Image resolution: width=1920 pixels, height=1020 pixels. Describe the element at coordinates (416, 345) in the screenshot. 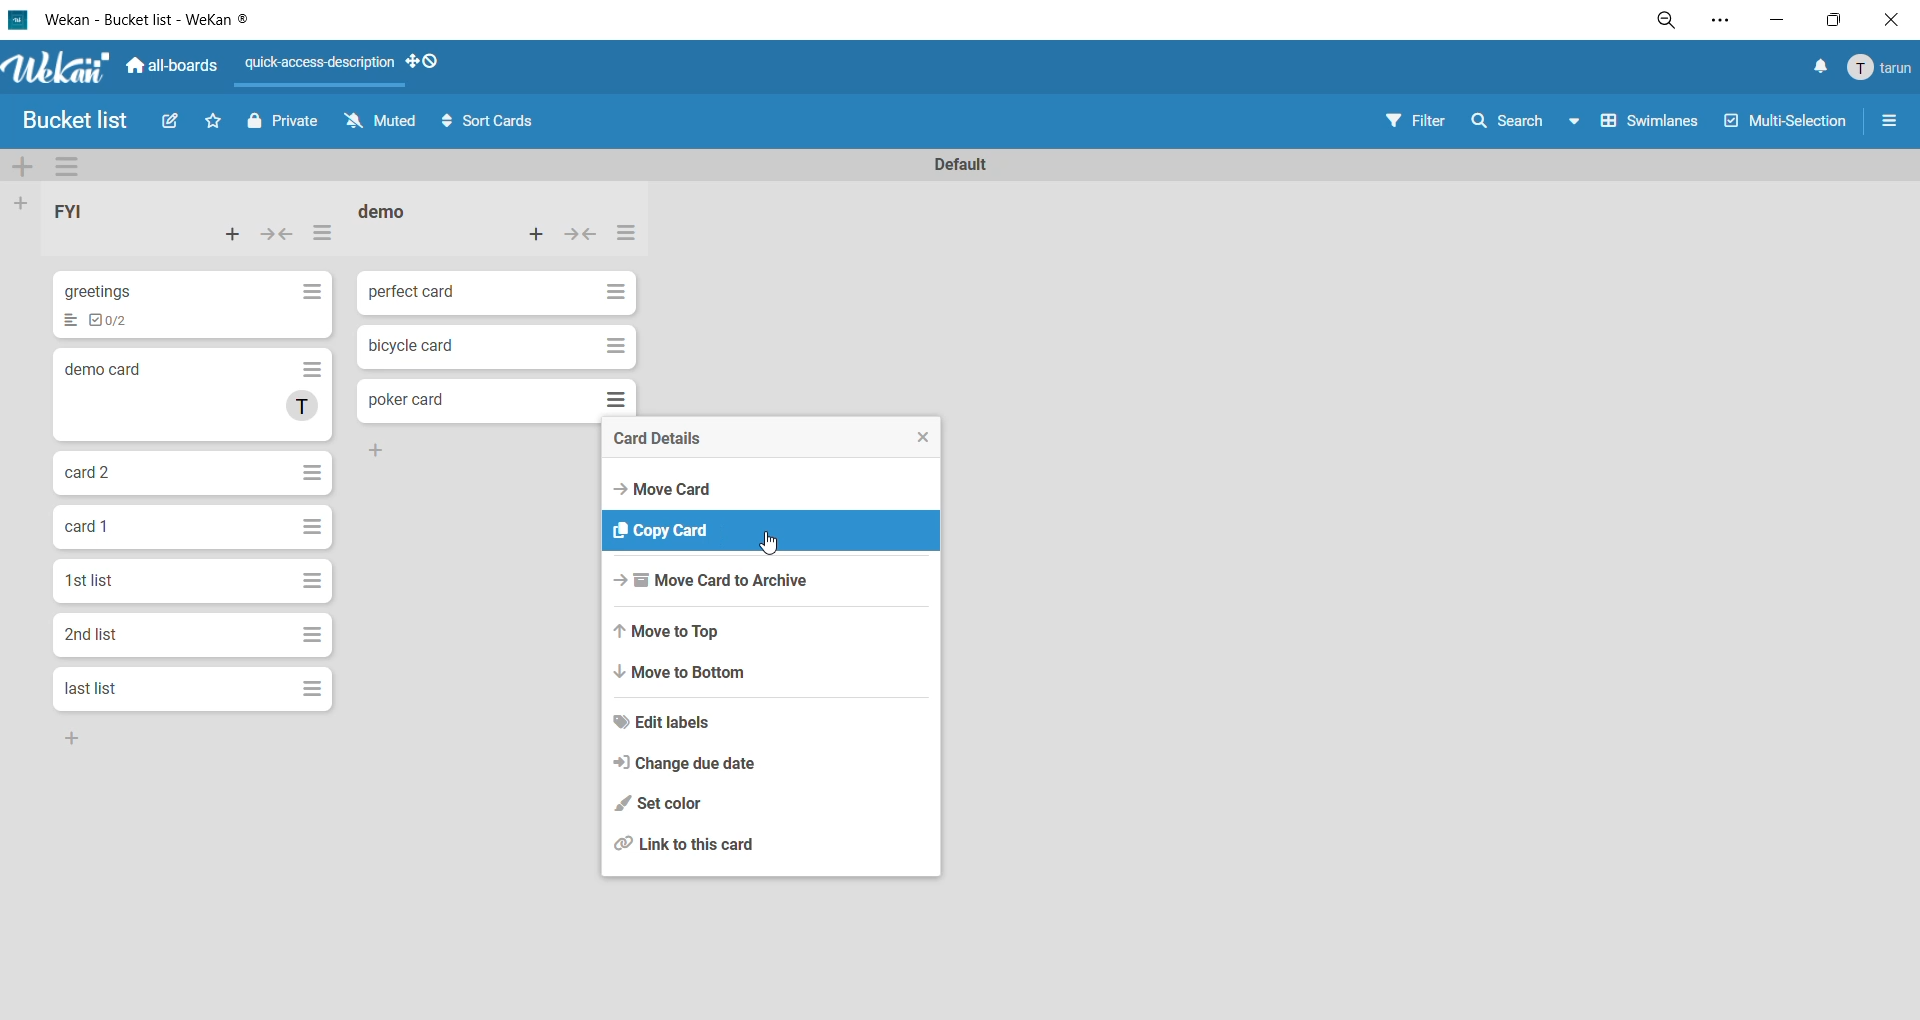

I see `bicycle card` at that location.